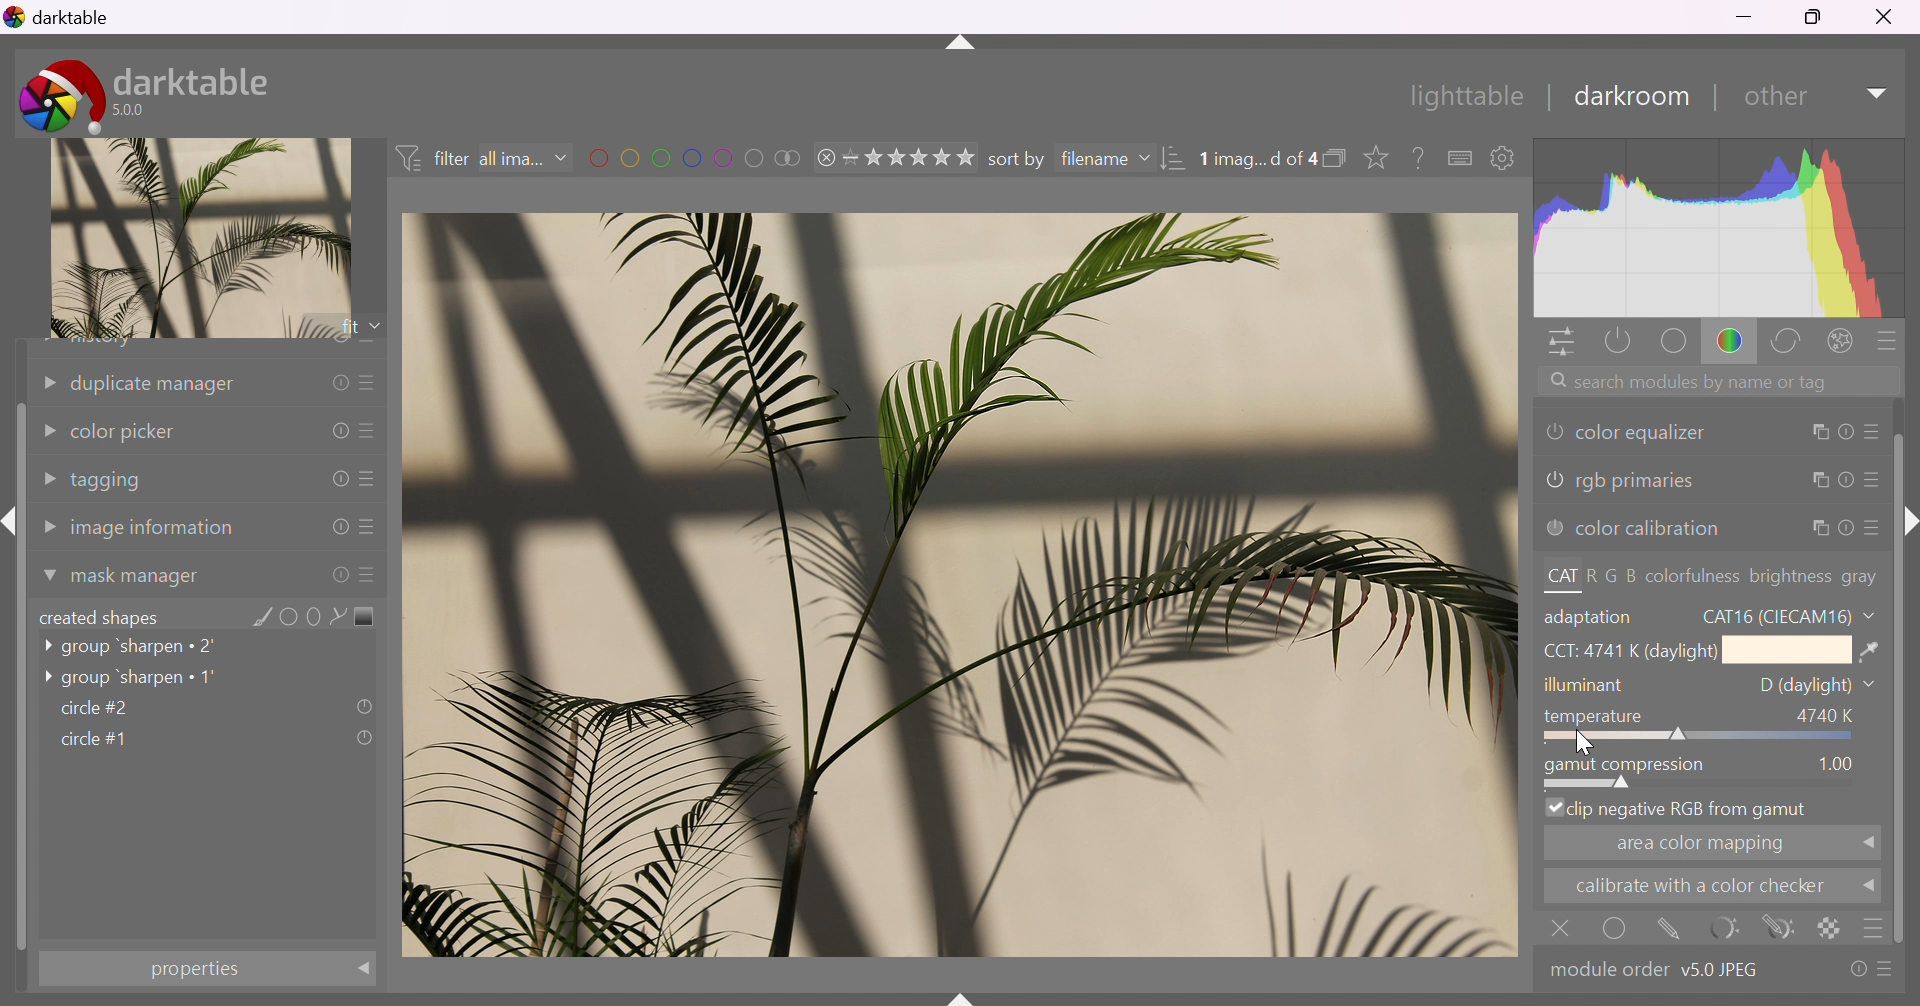  What do you see at coordinates (1613, 930) in the screenshot?
I see `select` at bounding box center [1613, 930].